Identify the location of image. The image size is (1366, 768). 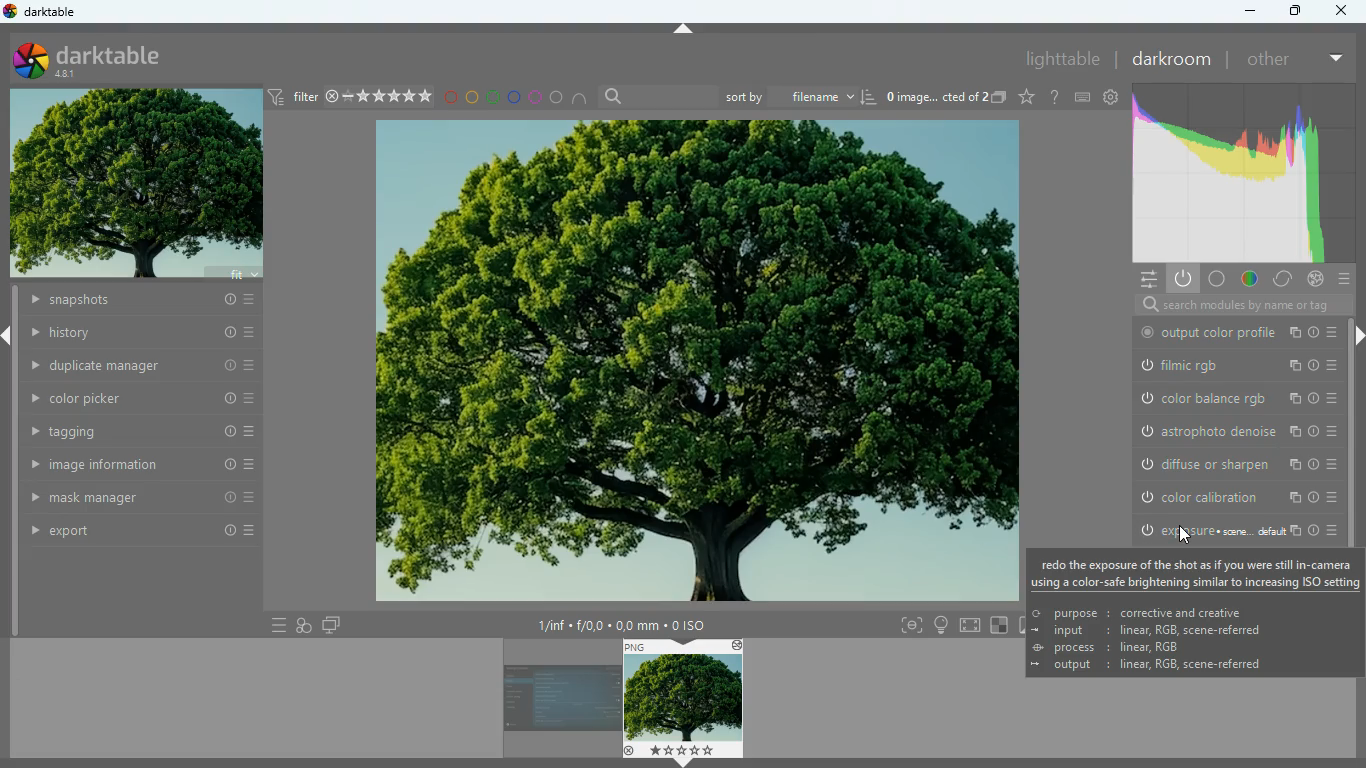
(686, 699).